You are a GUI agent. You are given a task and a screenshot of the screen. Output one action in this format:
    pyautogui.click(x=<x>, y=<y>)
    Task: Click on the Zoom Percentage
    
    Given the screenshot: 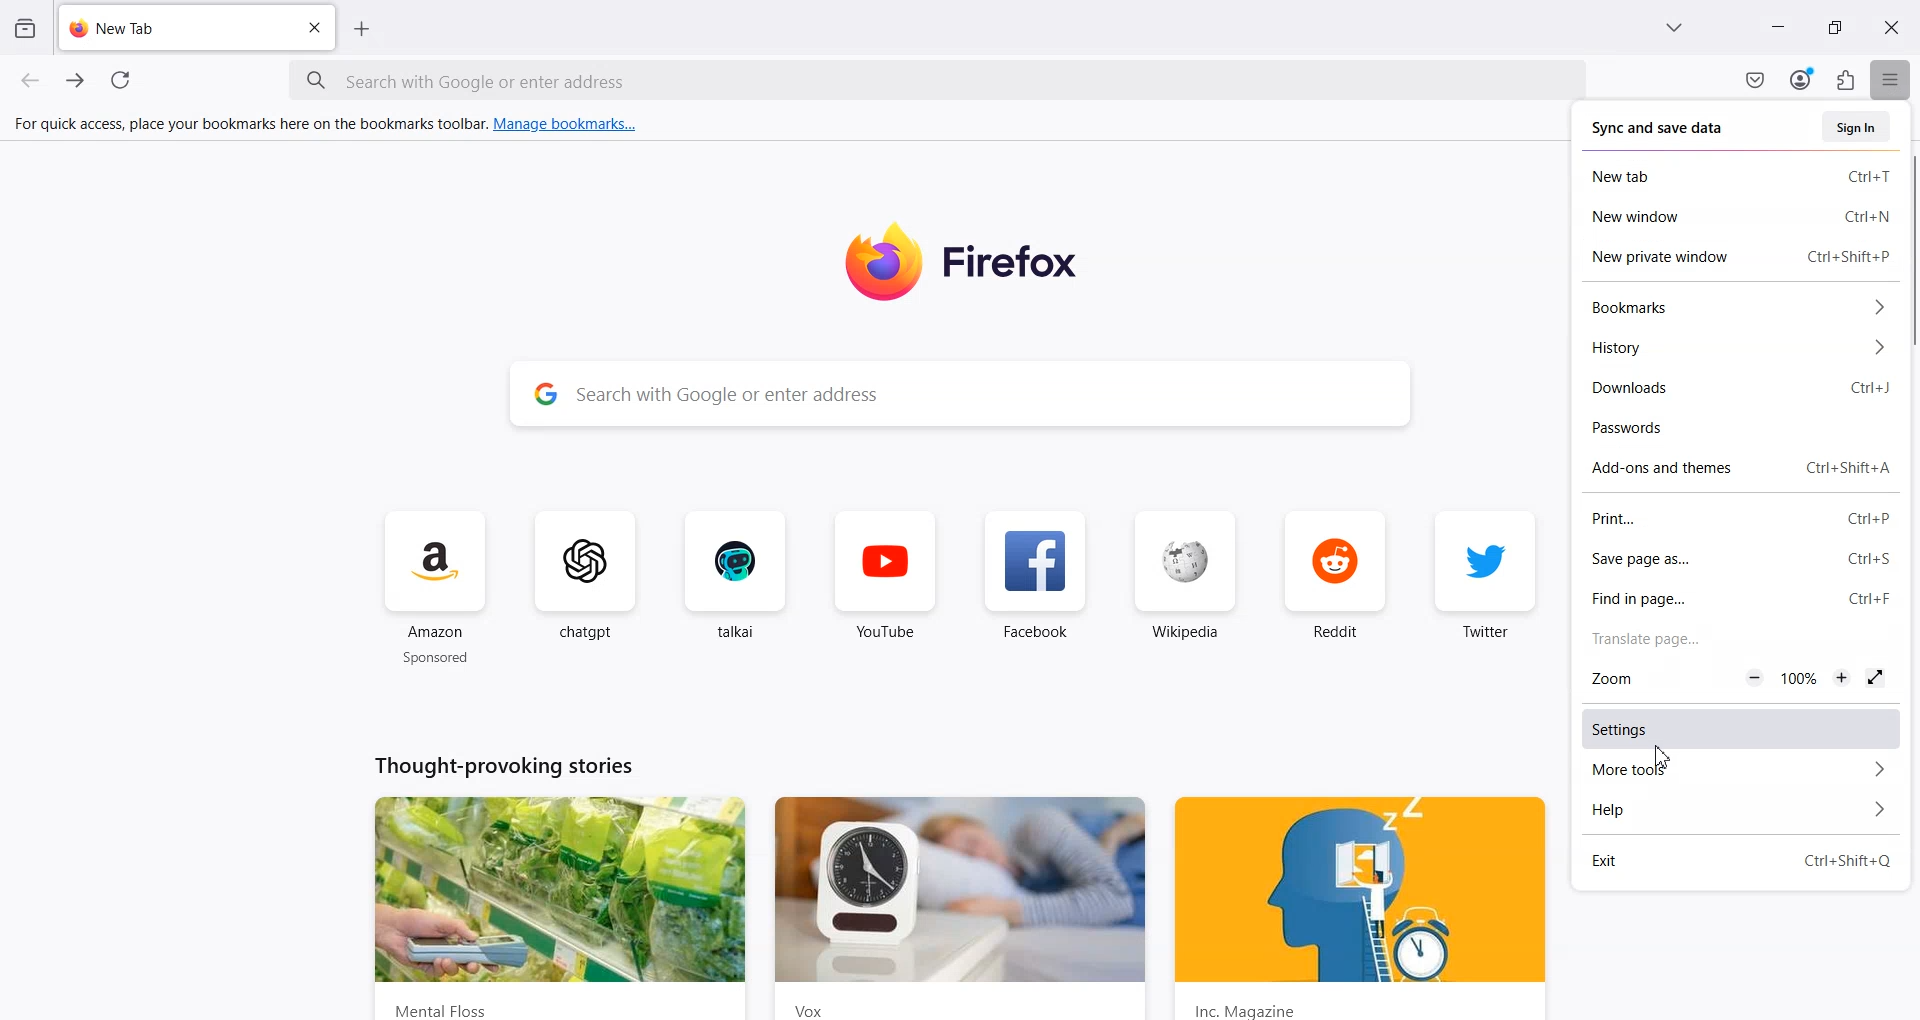 What is the action you would take?
    pyautogui.click(x=1799, y=679)
    